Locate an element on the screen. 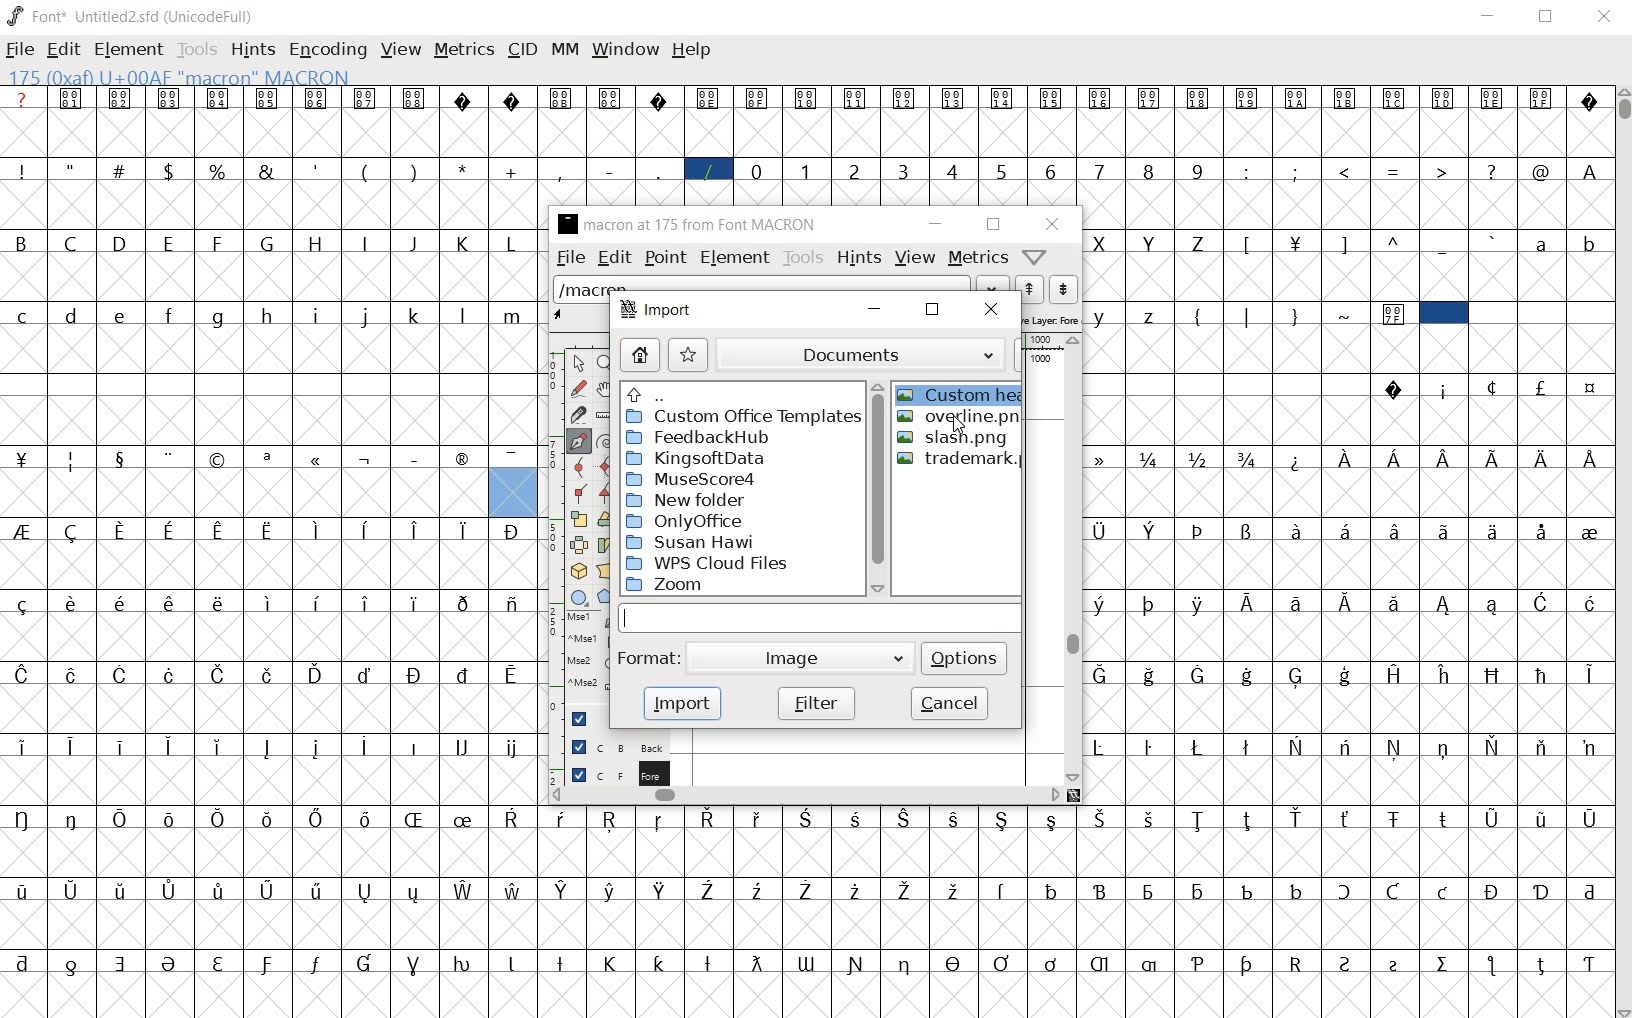 The image size is (1632, 1018). maximize is located at coordinates (933, 311).